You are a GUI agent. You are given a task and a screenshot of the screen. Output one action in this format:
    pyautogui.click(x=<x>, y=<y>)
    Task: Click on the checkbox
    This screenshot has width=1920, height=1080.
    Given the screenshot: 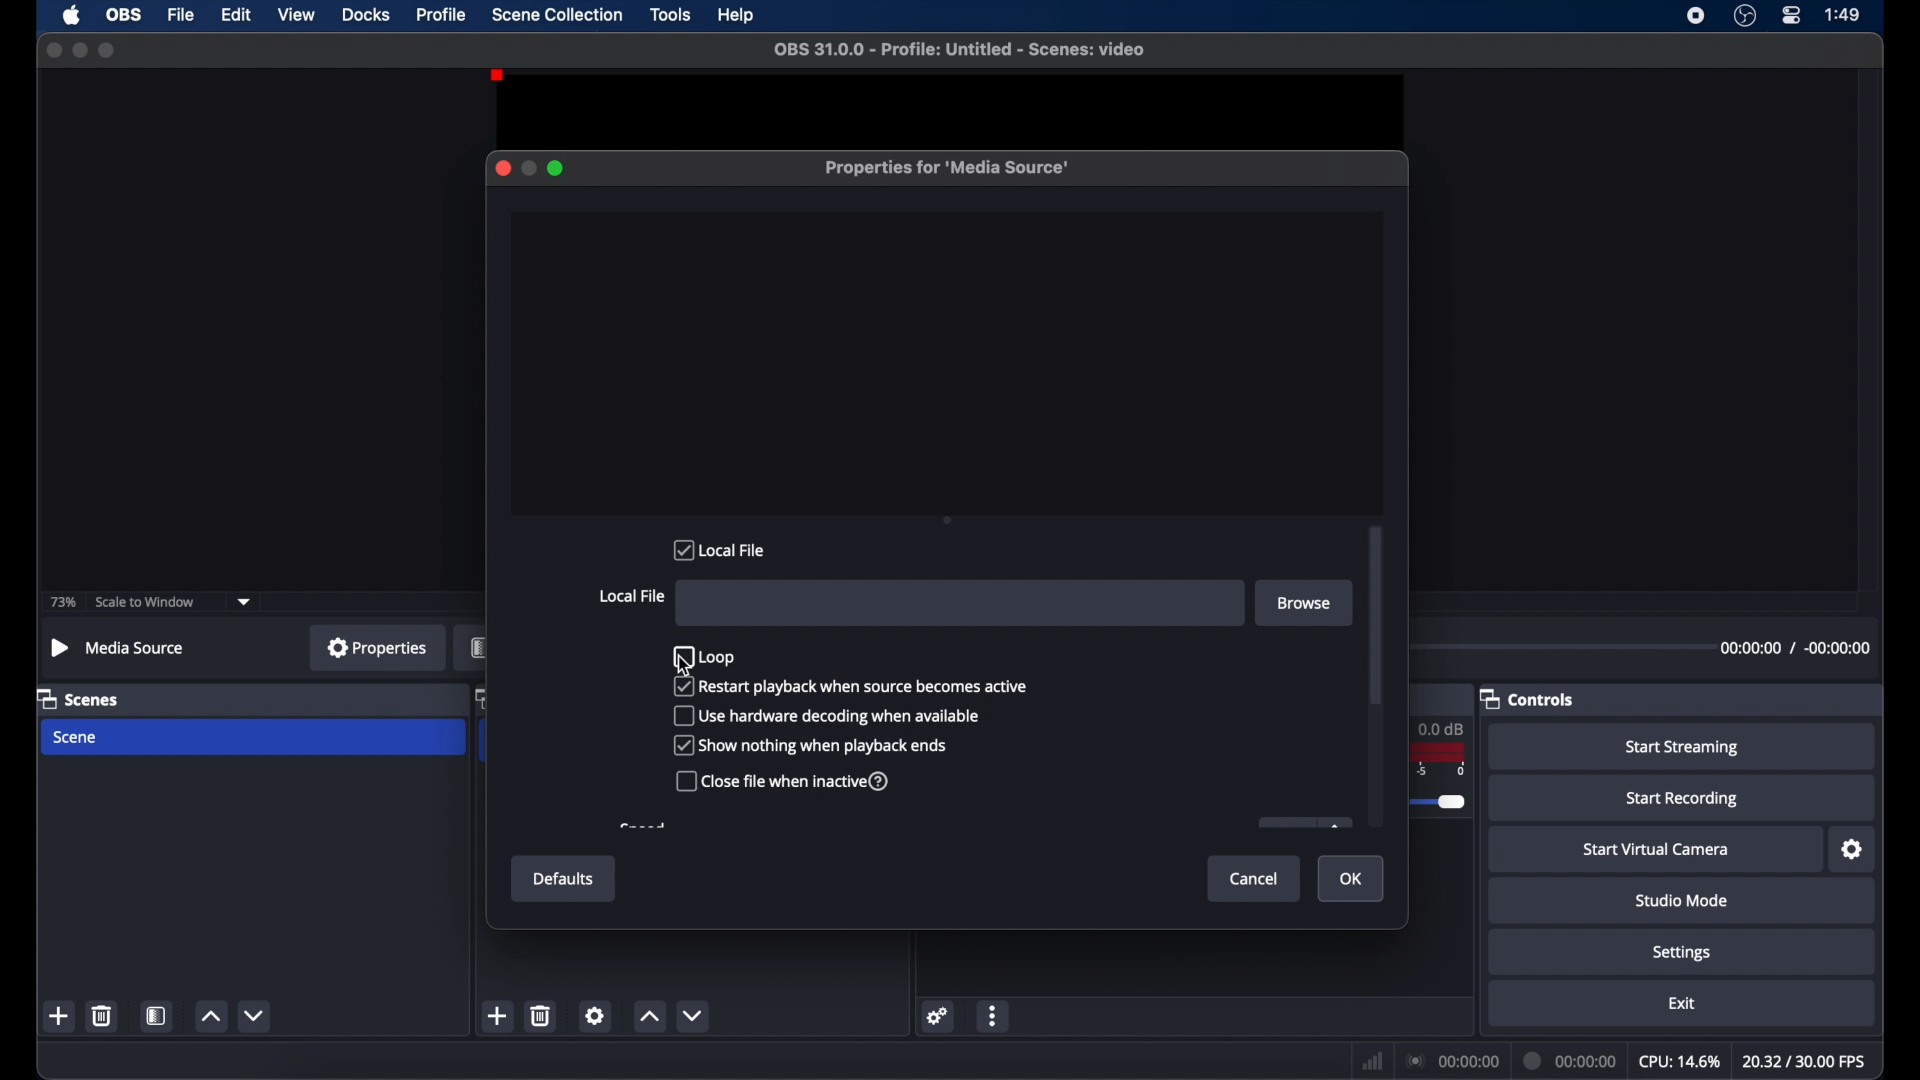 What is the action you would take?
    pyautogui.click(x=828, y=716)
    